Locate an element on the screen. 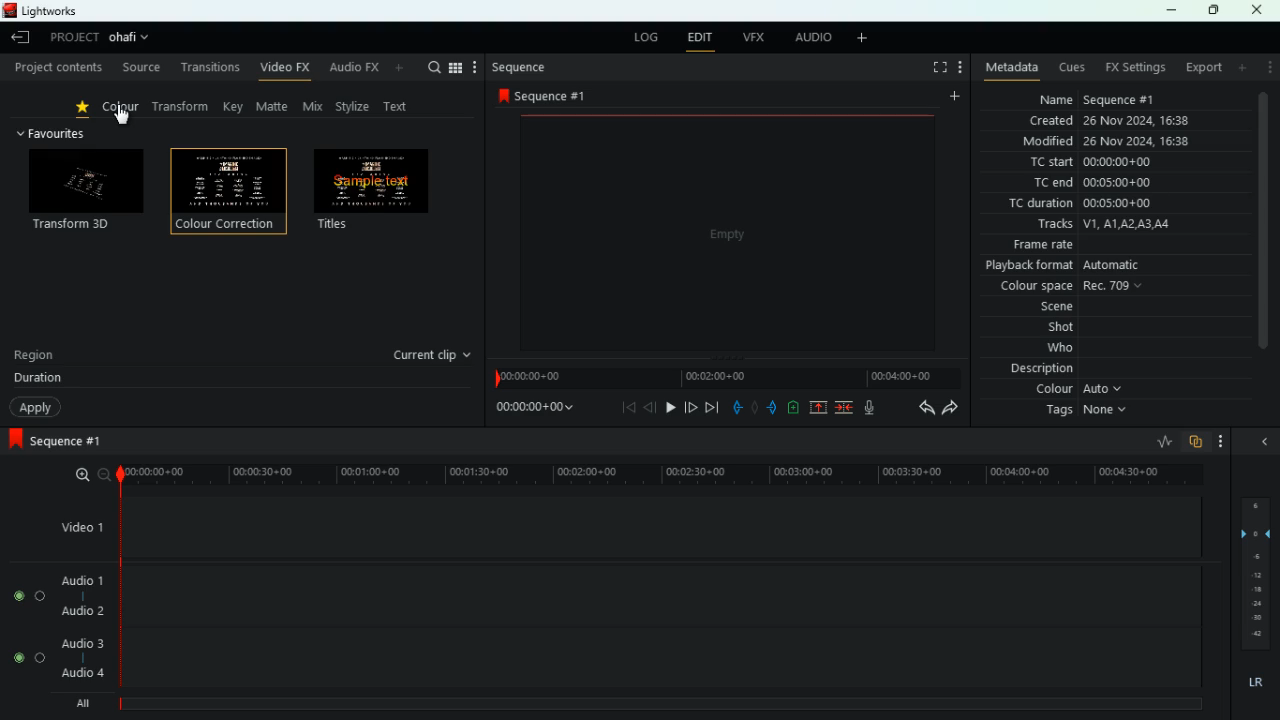 The width and height of the screenshot is (1280, 720). titles is located at coordinates (378, 193).